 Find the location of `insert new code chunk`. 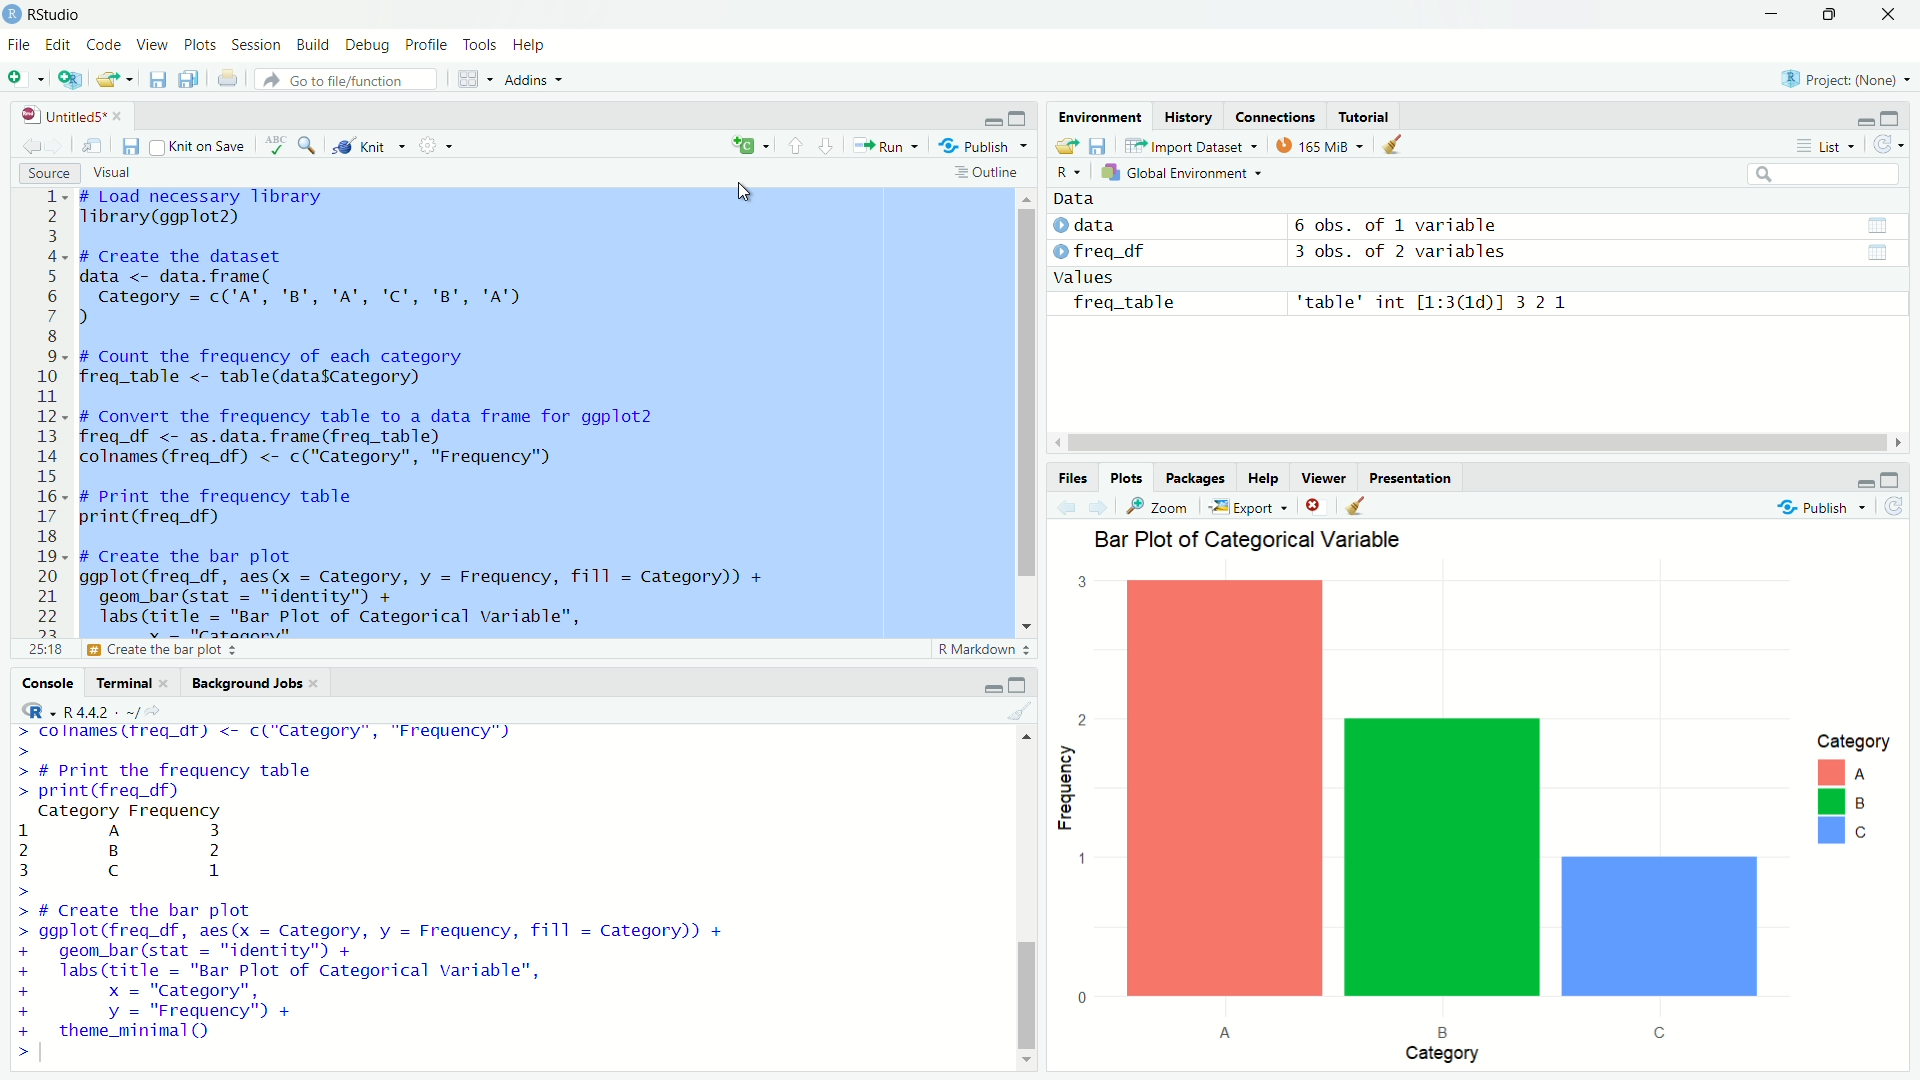

insert new code chunk is located at coordinates (748, 147).